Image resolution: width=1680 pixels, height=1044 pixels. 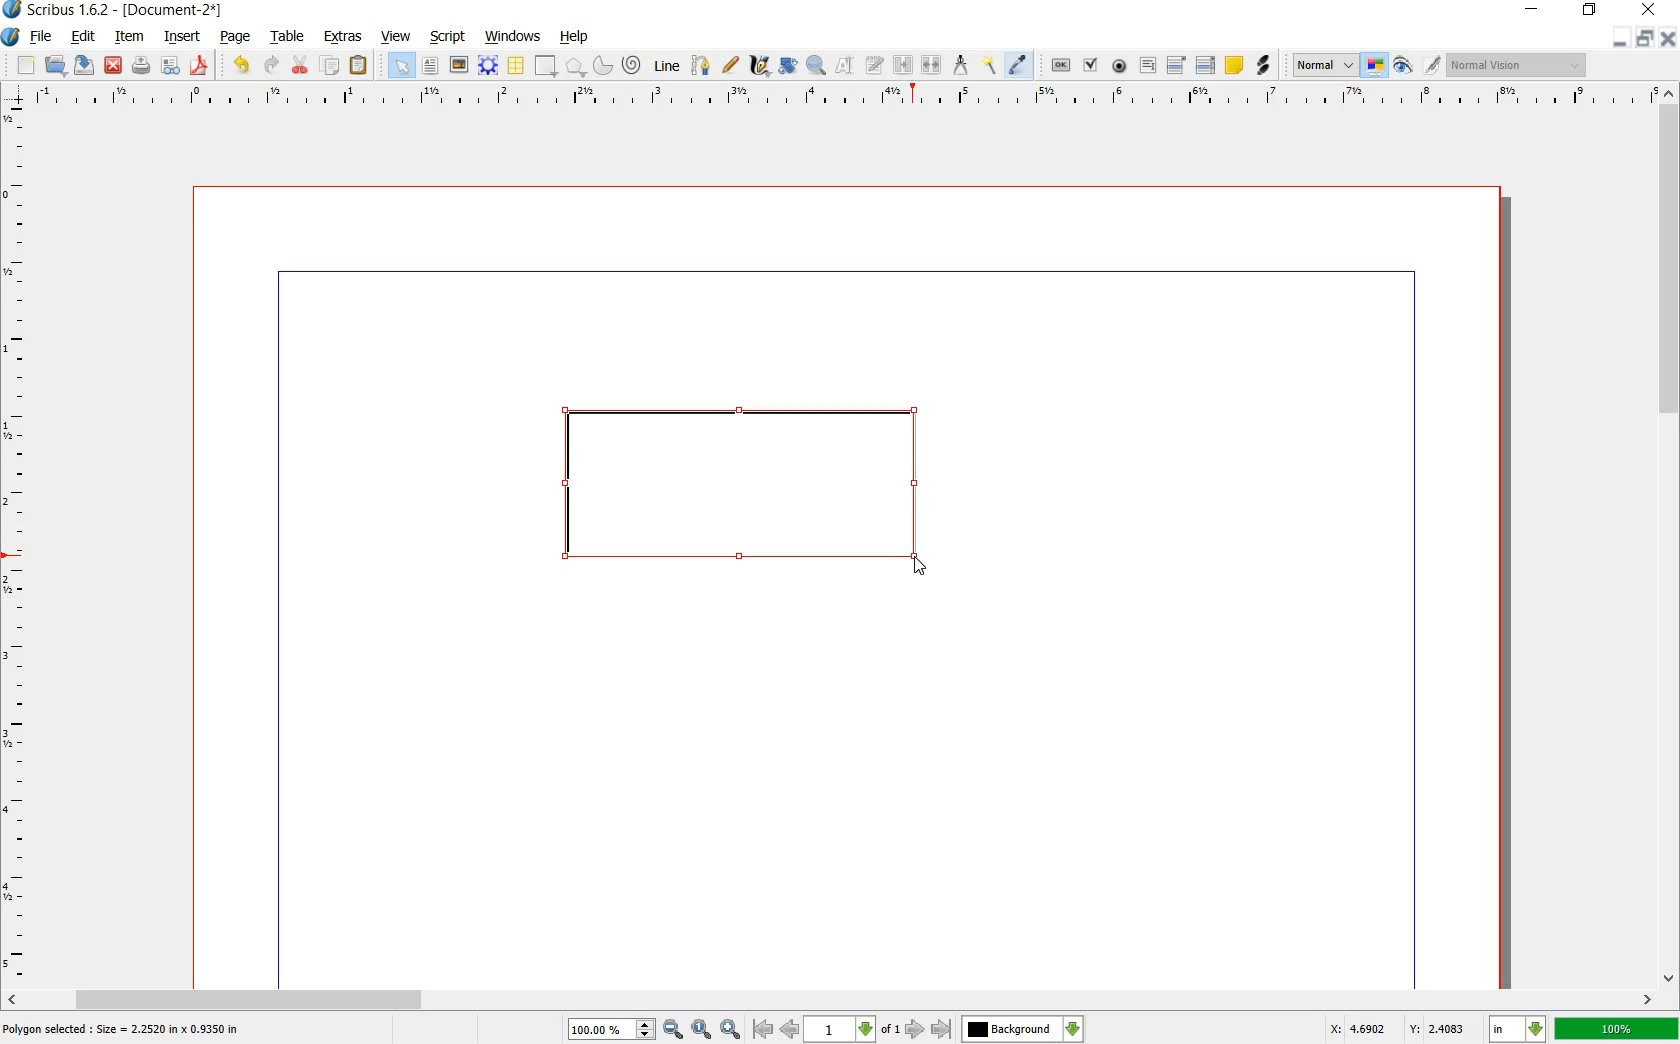 What do you see at coordinates (1091, 65) in the screenshot?
I see `PDF CHECK BOX` at bounding box center [1091, 65].